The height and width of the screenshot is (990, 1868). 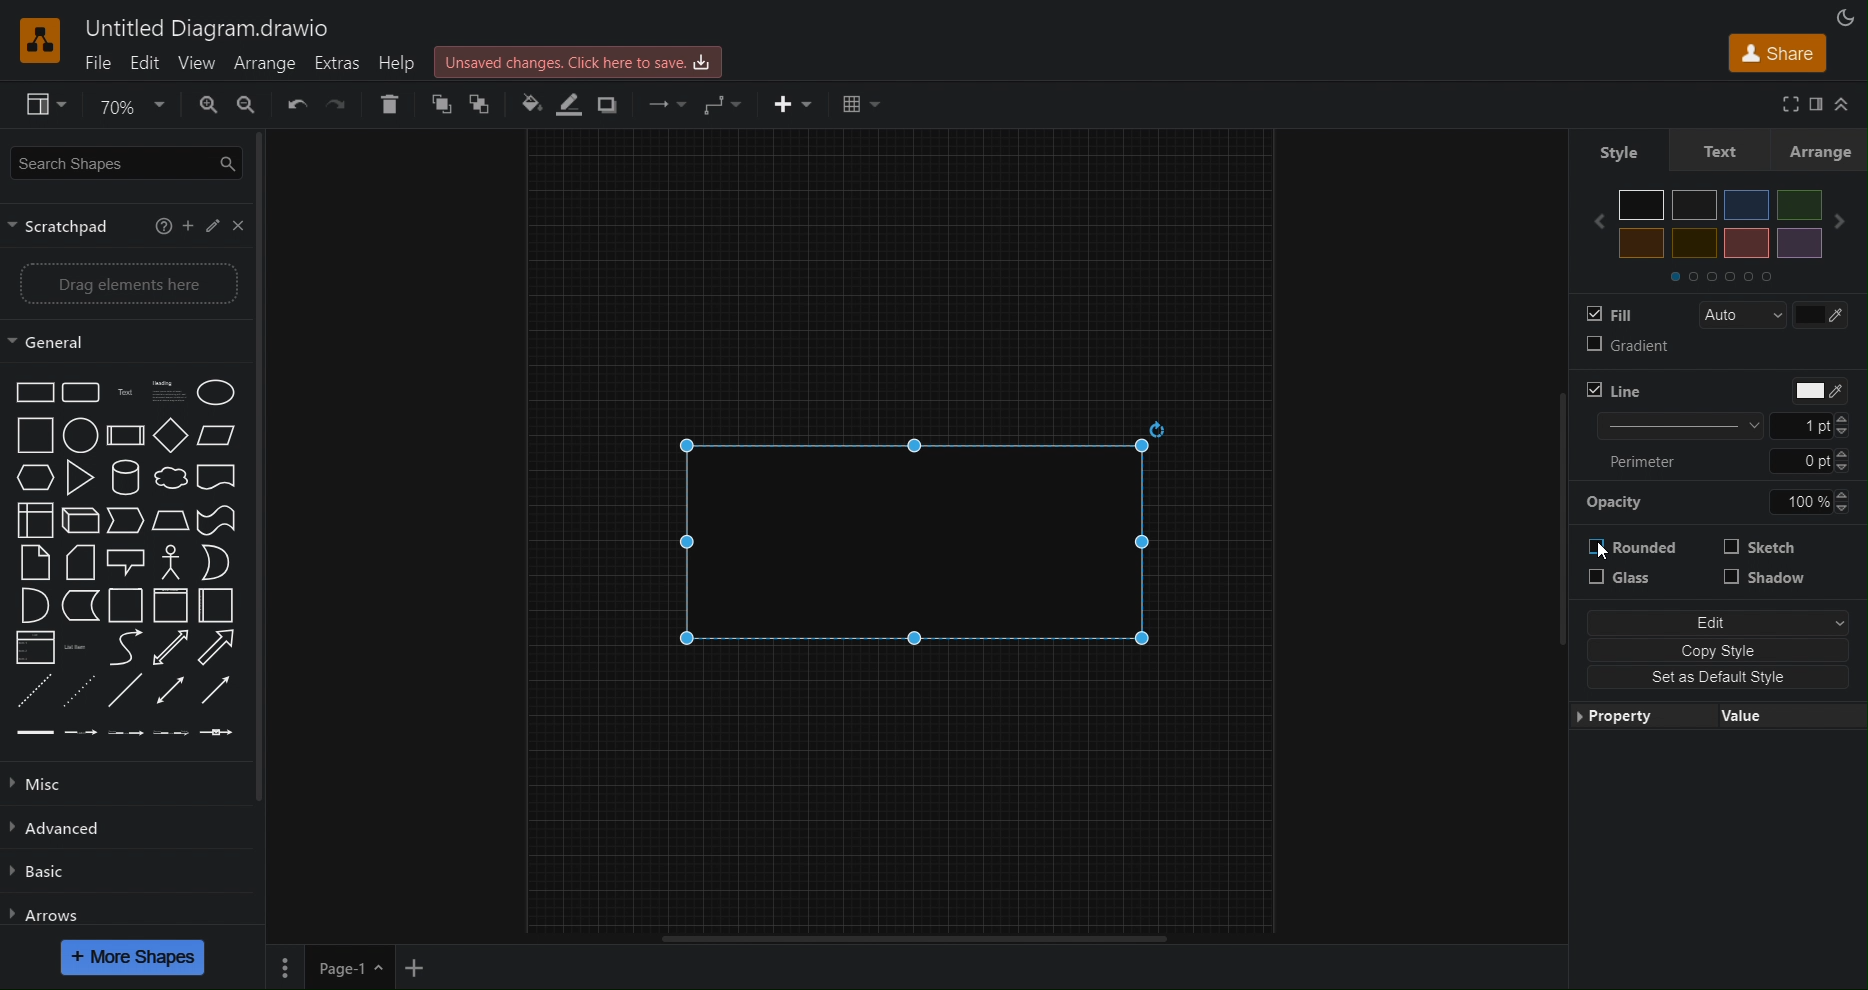 I want to click on Share, so click(x=1774, y=53).